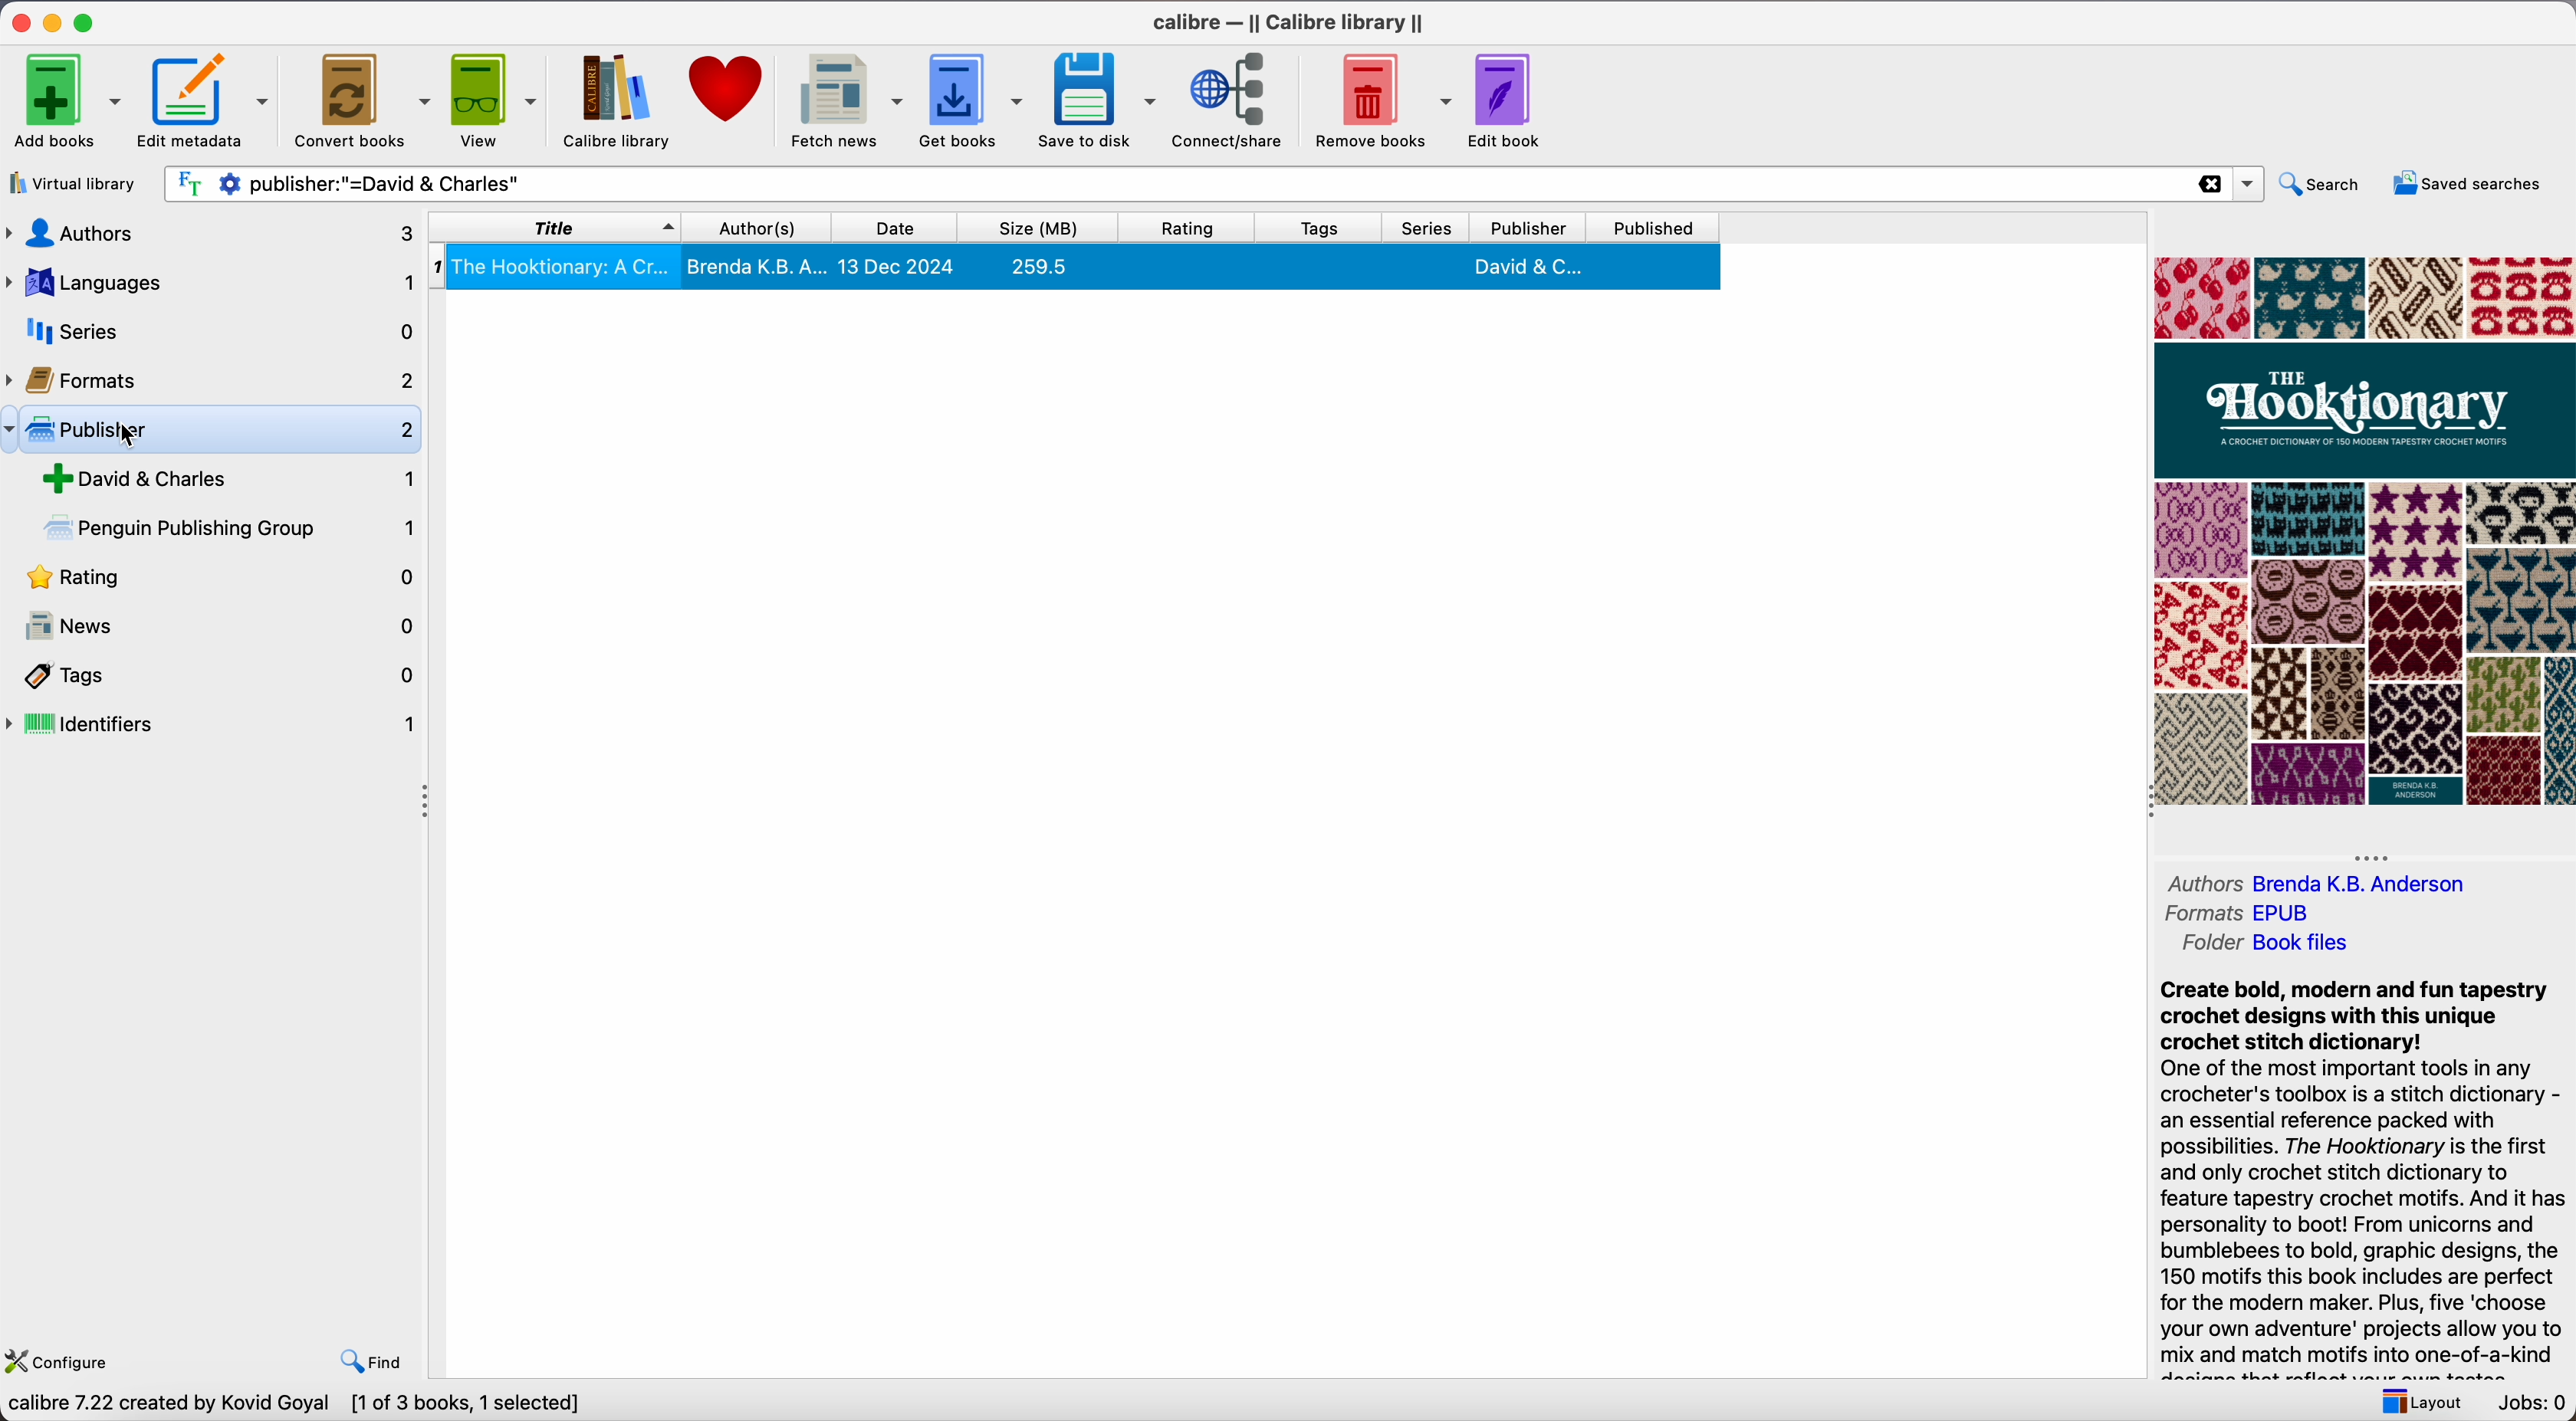 The height and width of the screenshot is (1421, 2576). Describe the element at coordinates (213, 627) in the screenshot. I see `news` at that location.